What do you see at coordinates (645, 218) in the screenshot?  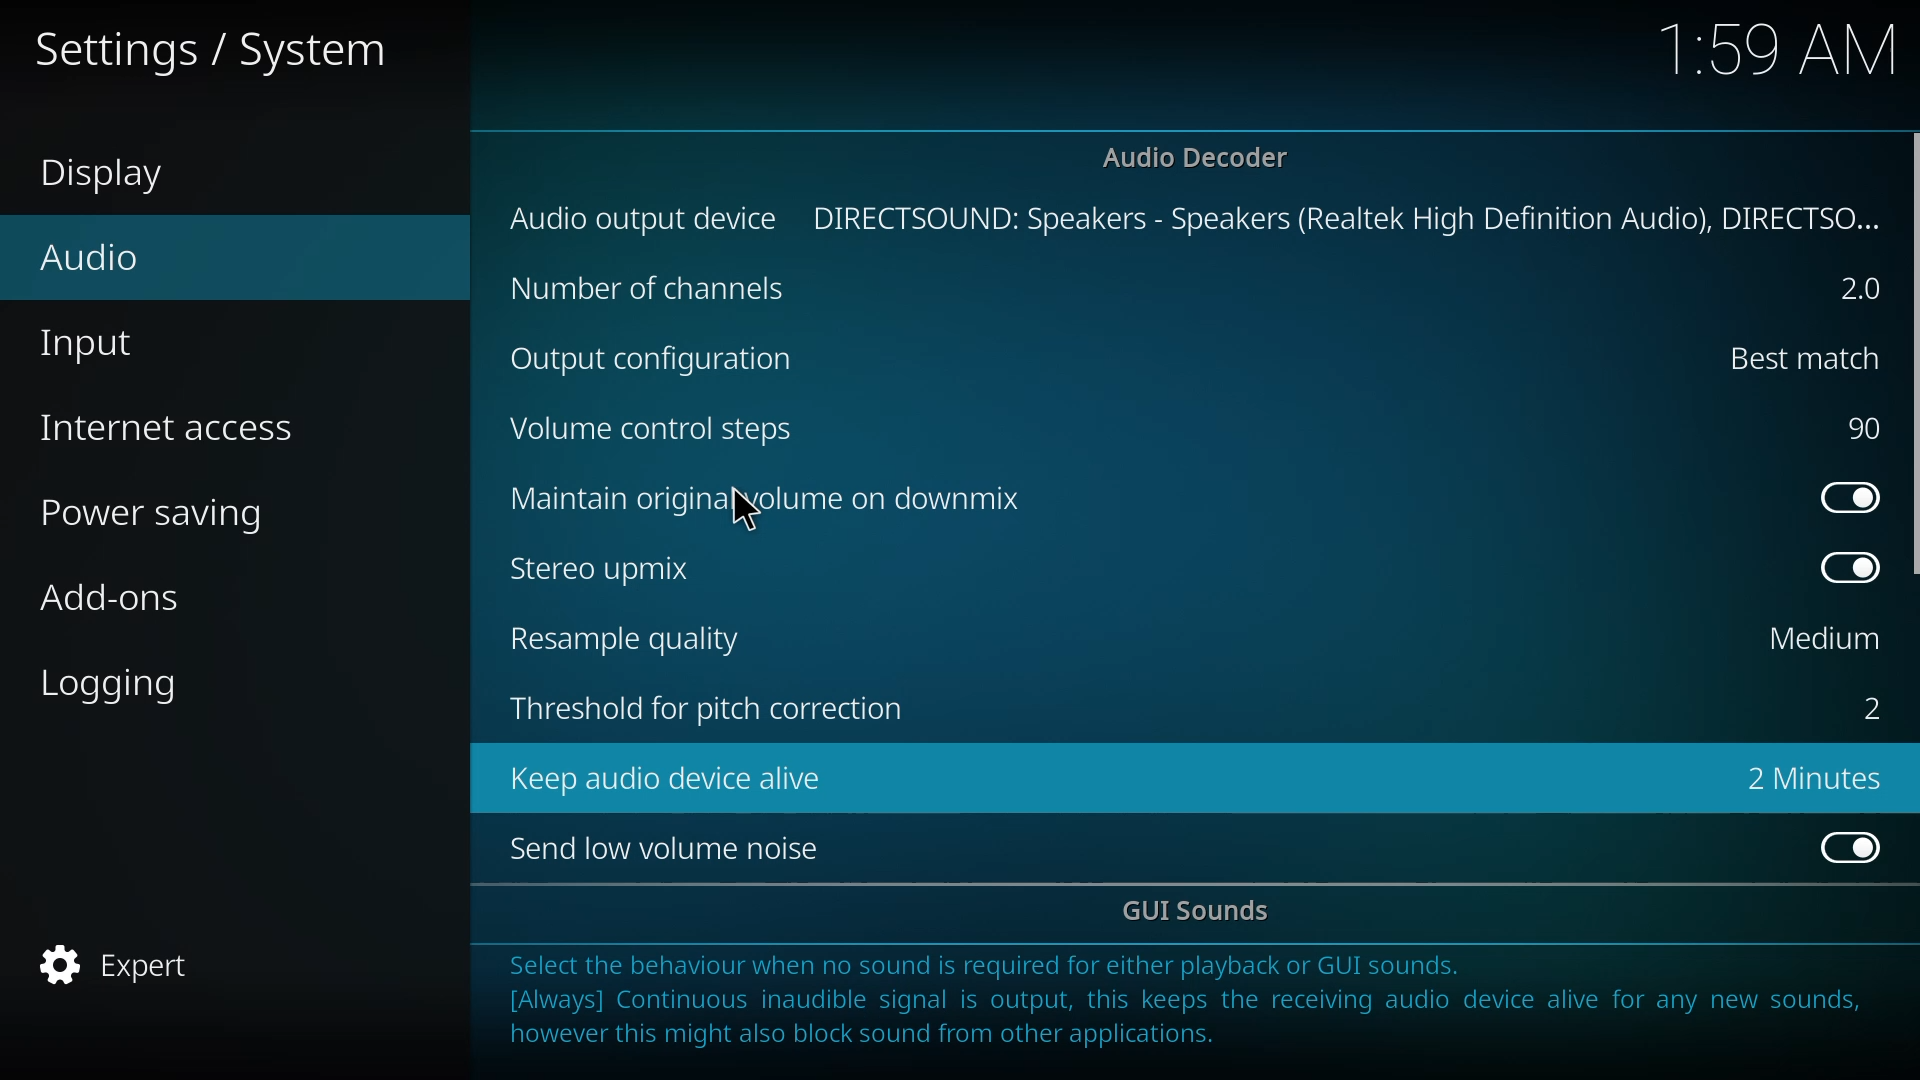 I see `audio output device` at bounding box center [645, 218].